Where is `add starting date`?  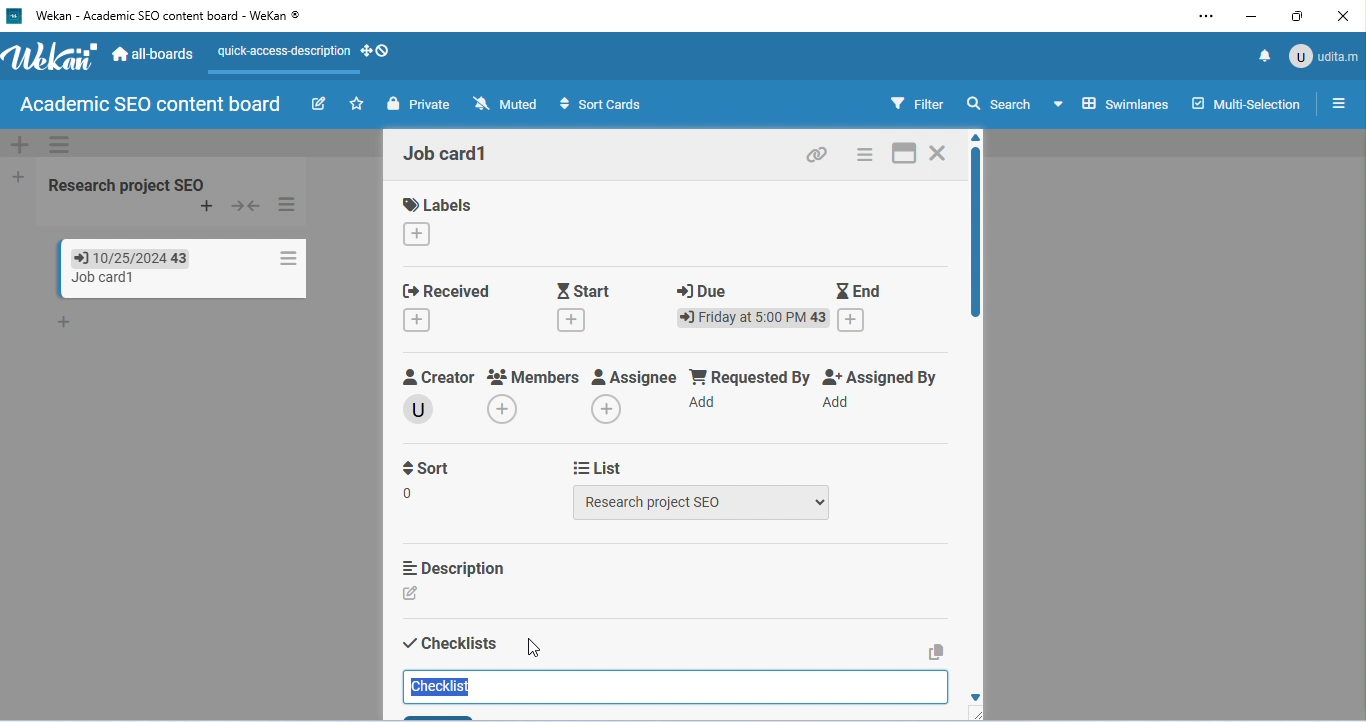 add starting date is located at coordinates (573, 322).